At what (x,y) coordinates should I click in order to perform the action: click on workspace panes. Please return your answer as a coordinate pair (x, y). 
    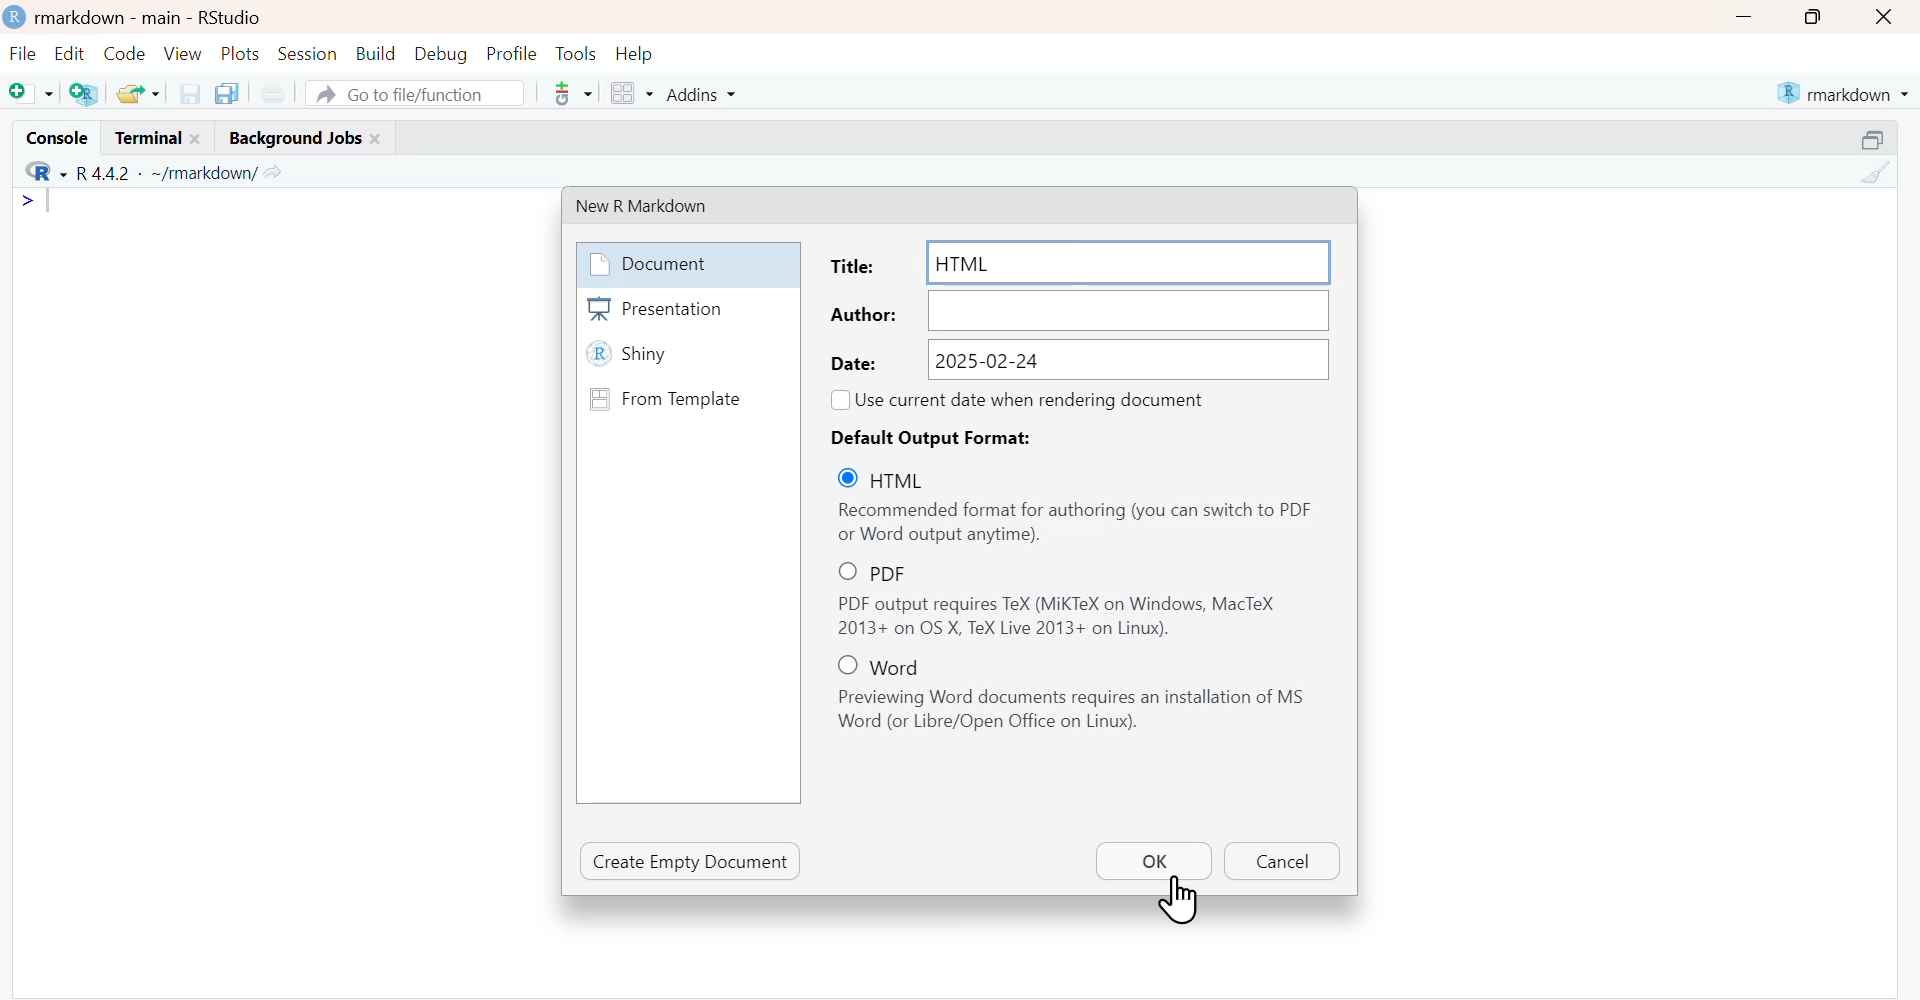
    Looking at the image, I should click on (630, 93).